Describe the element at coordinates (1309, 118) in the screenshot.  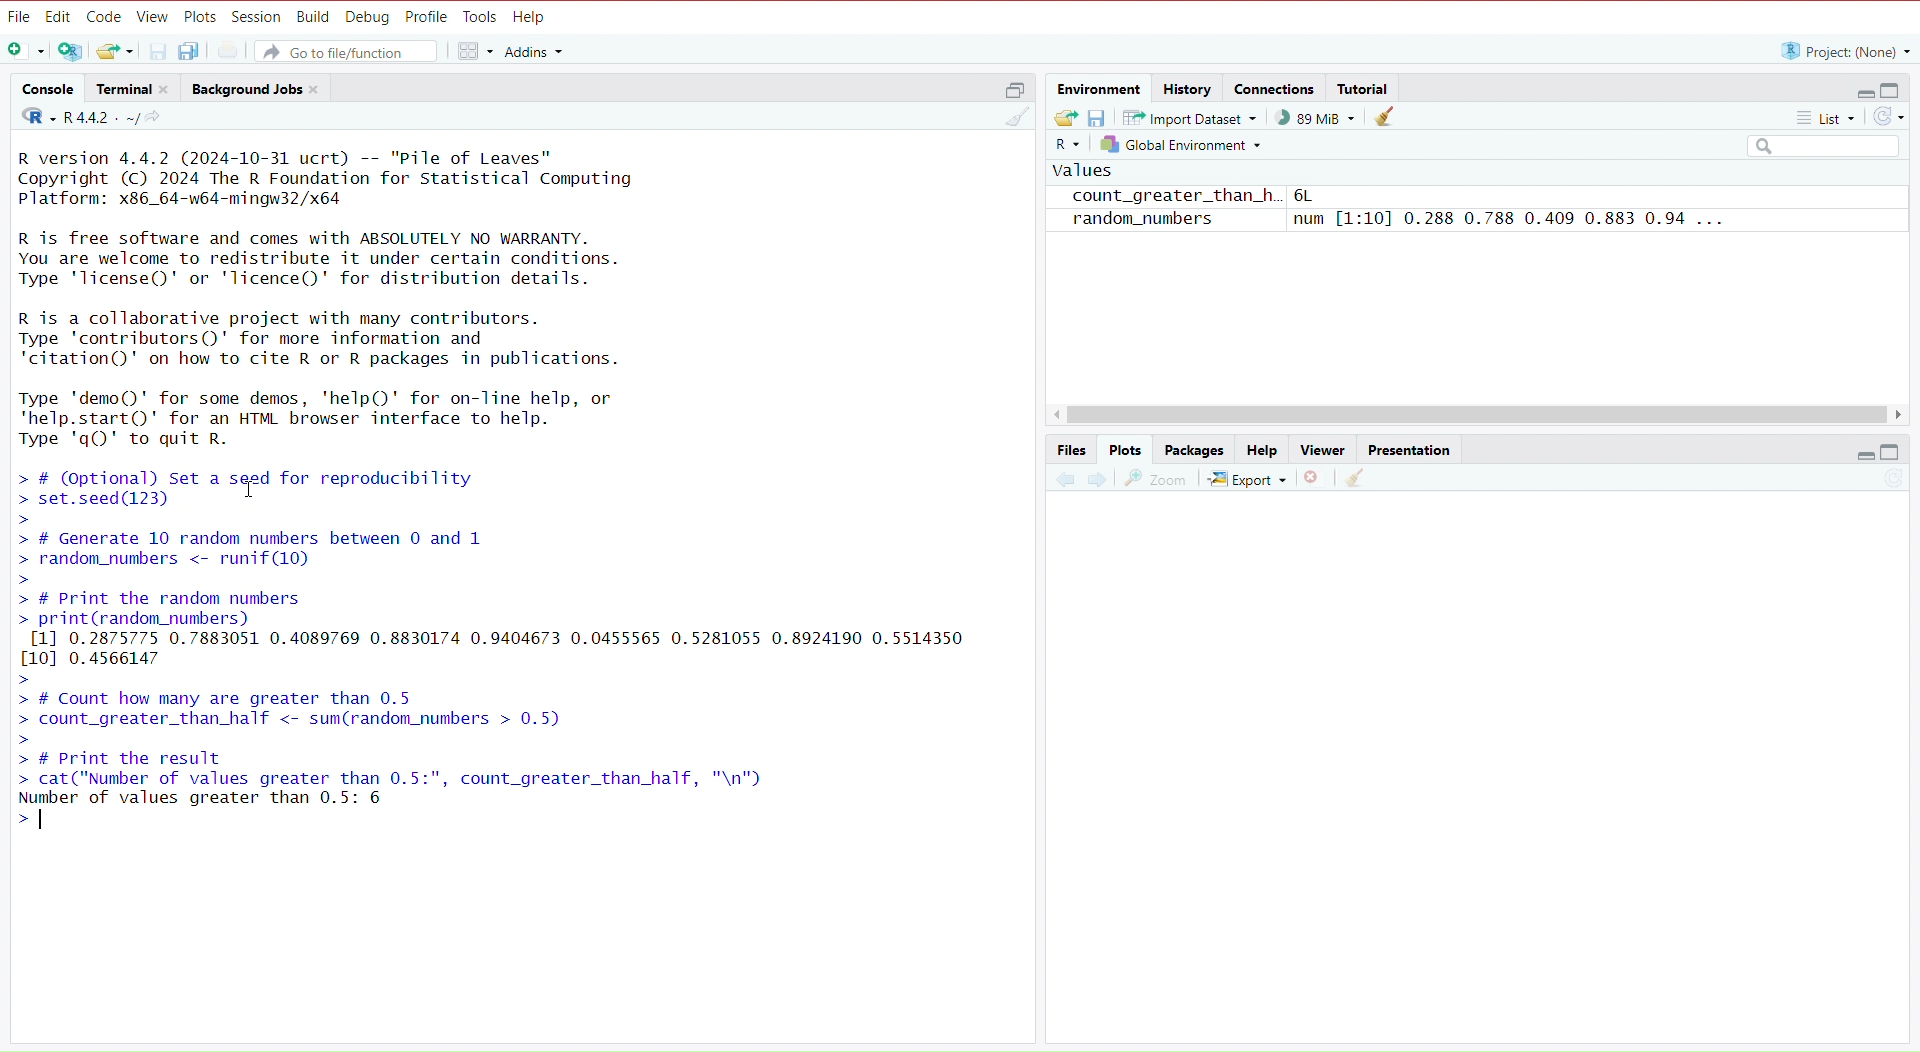
I see `) 88 MiB ~` at that location.